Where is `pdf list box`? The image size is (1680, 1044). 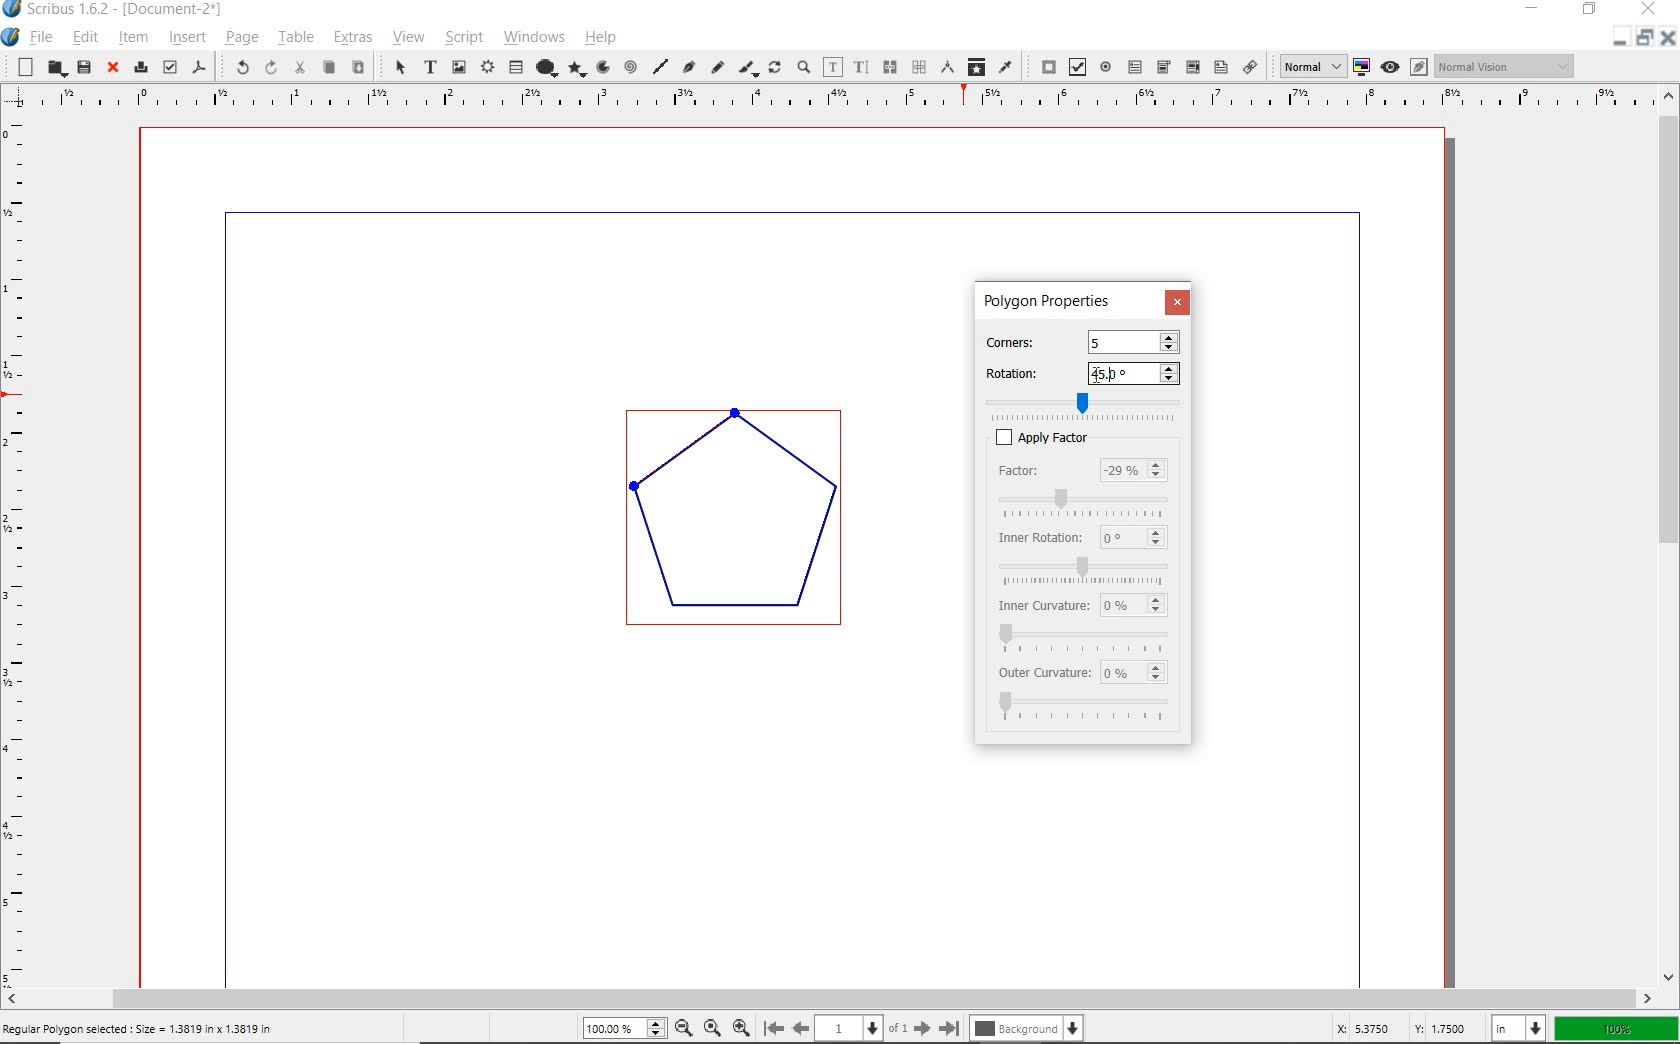 pdf list box is located at coordinates (1221, 68).